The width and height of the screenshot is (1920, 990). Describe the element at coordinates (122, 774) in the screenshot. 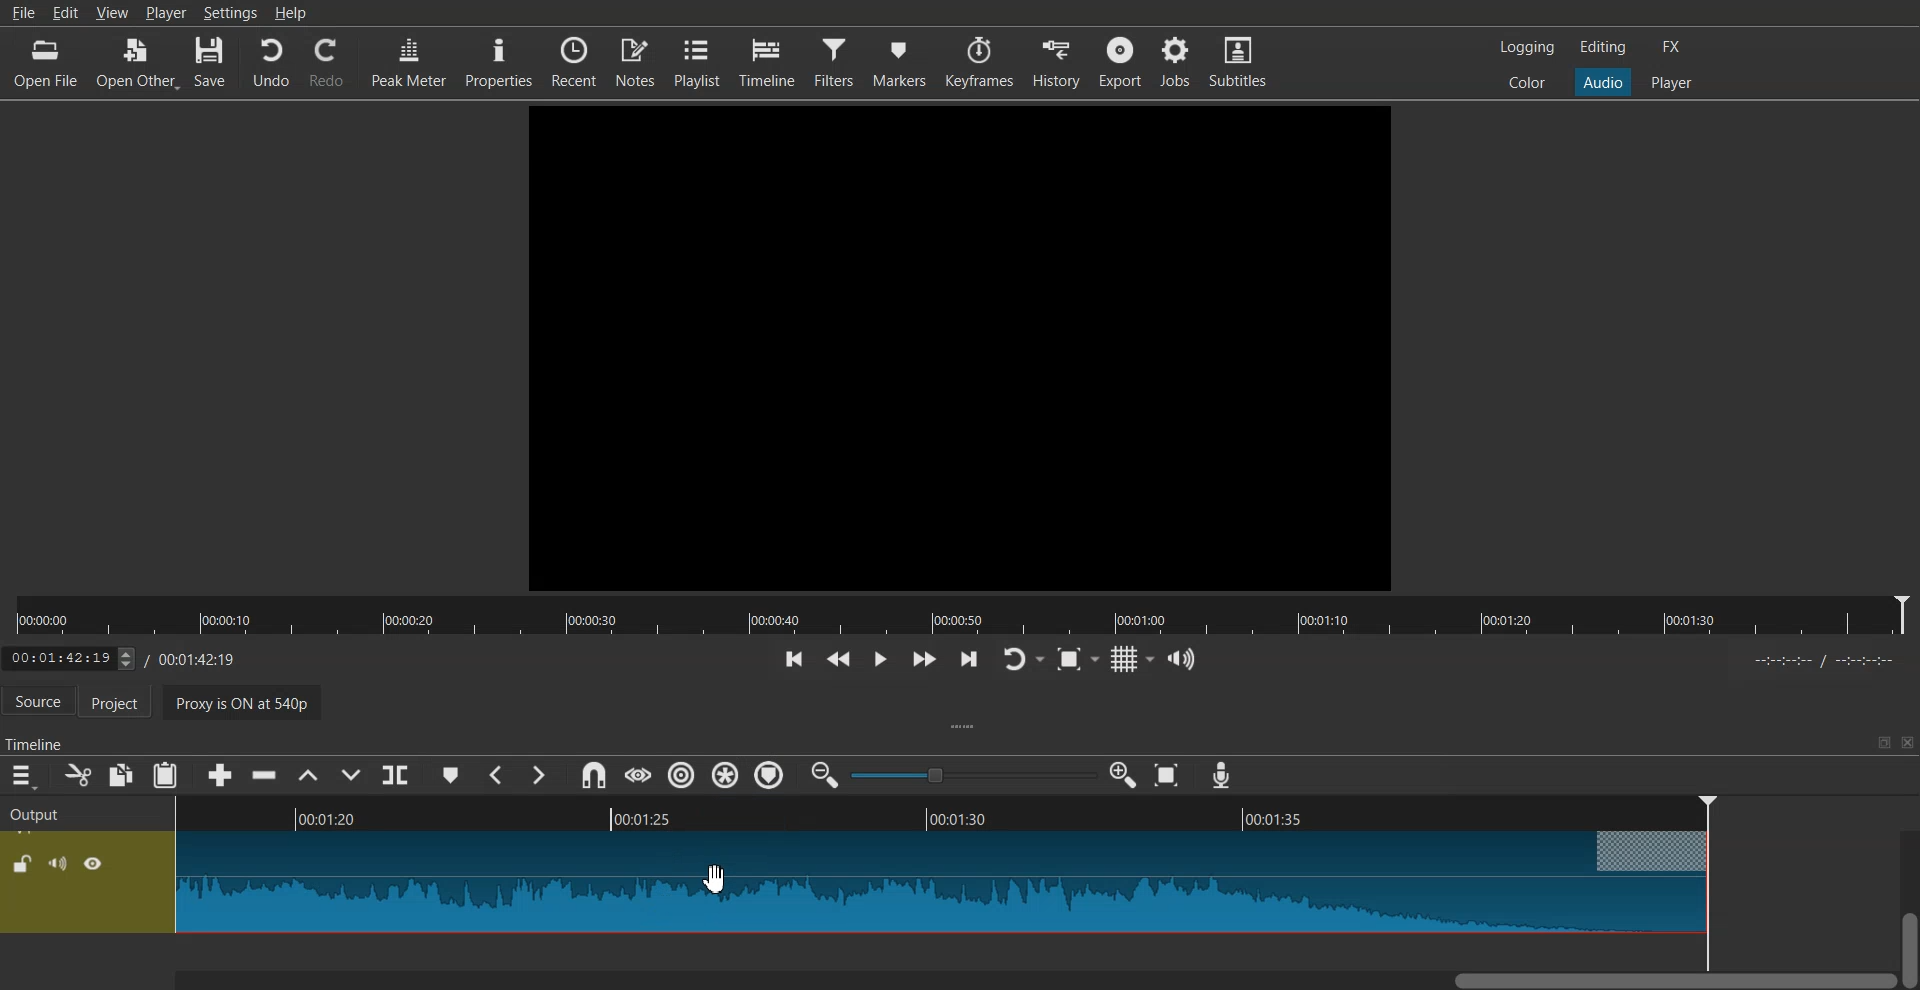

I see `Copy` at that location.